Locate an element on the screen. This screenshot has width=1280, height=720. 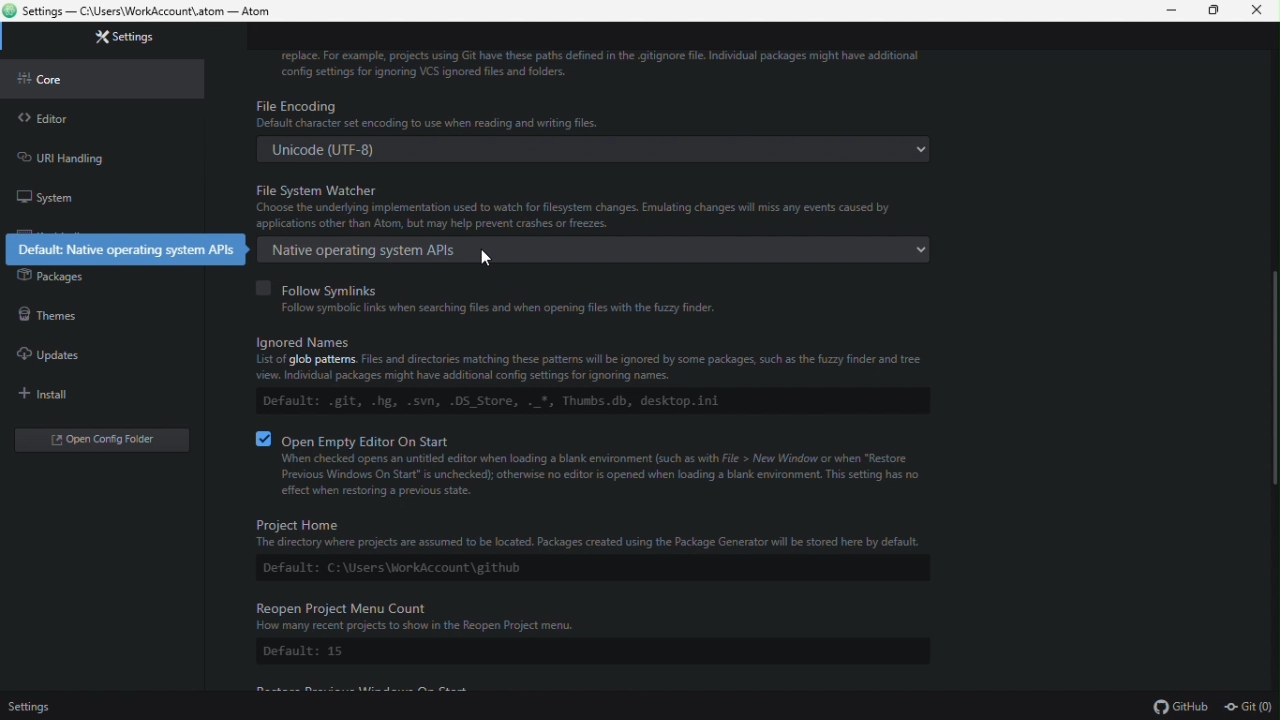
cursor is located at coordinates (487, 260).